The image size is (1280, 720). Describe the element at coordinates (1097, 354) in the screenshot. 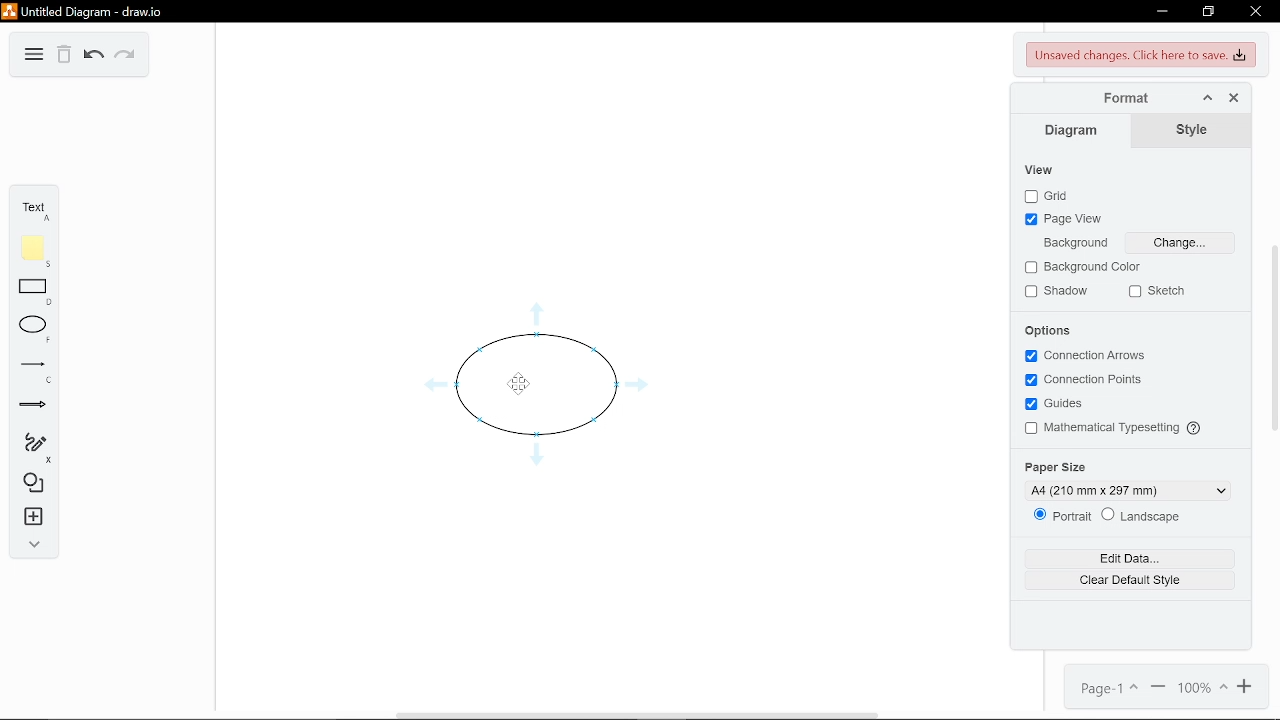

I see `Connection arrows` at that location.